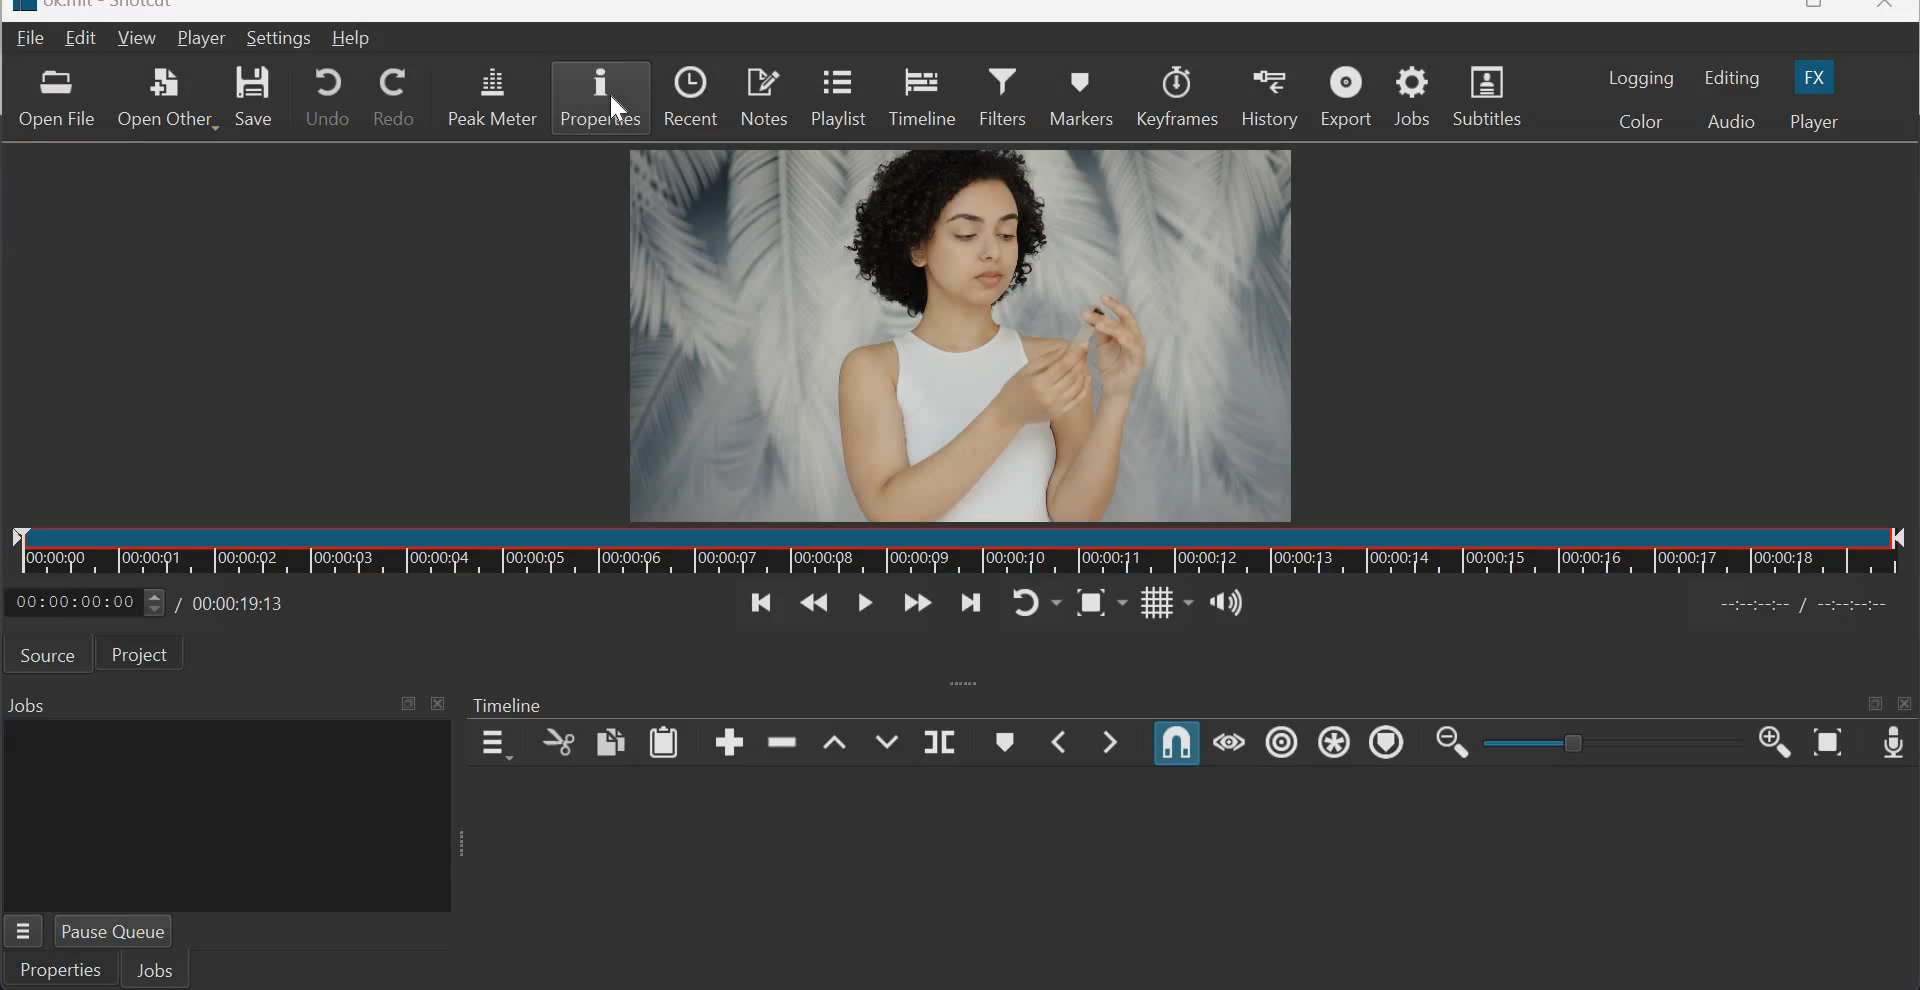 The height and width of the screenshot is (990, 1920). I want to click on View, so click(137, 37).